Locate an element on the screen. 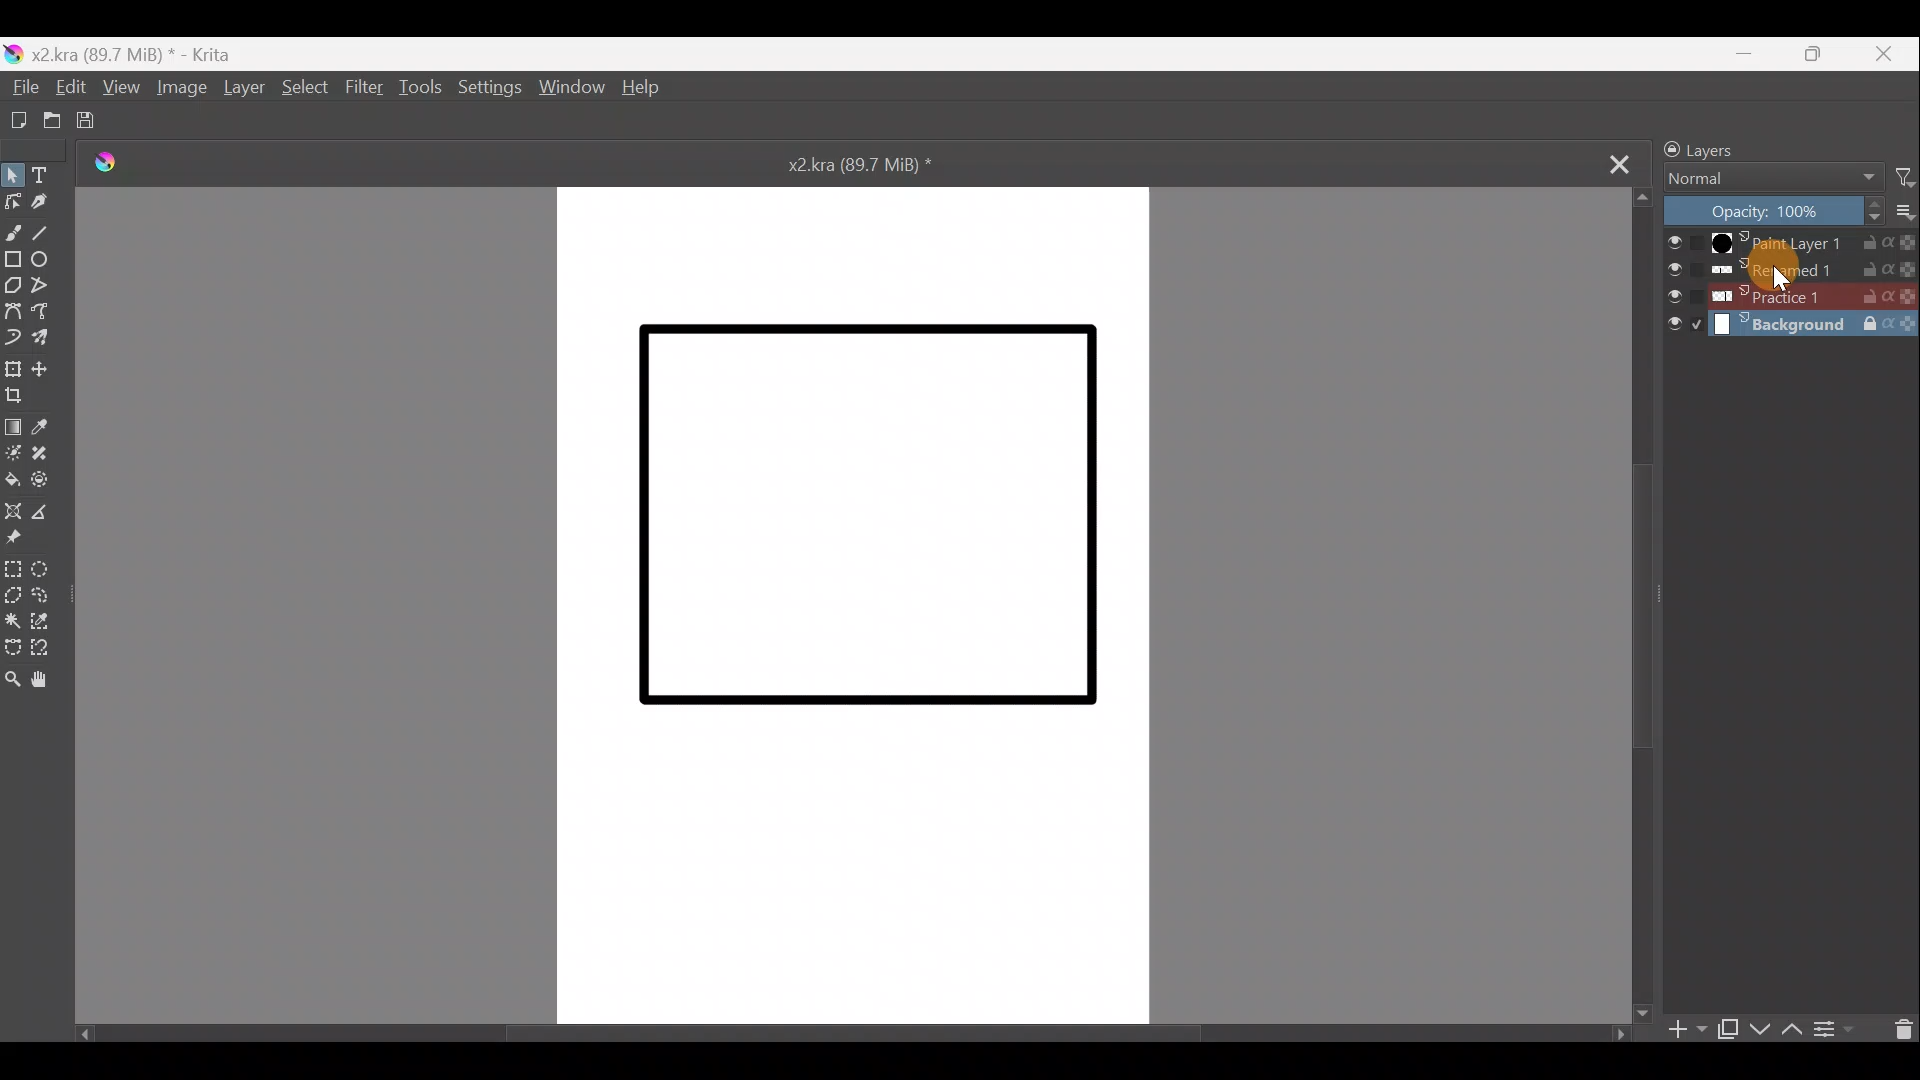  Filter is located at coordinates (361, 86).